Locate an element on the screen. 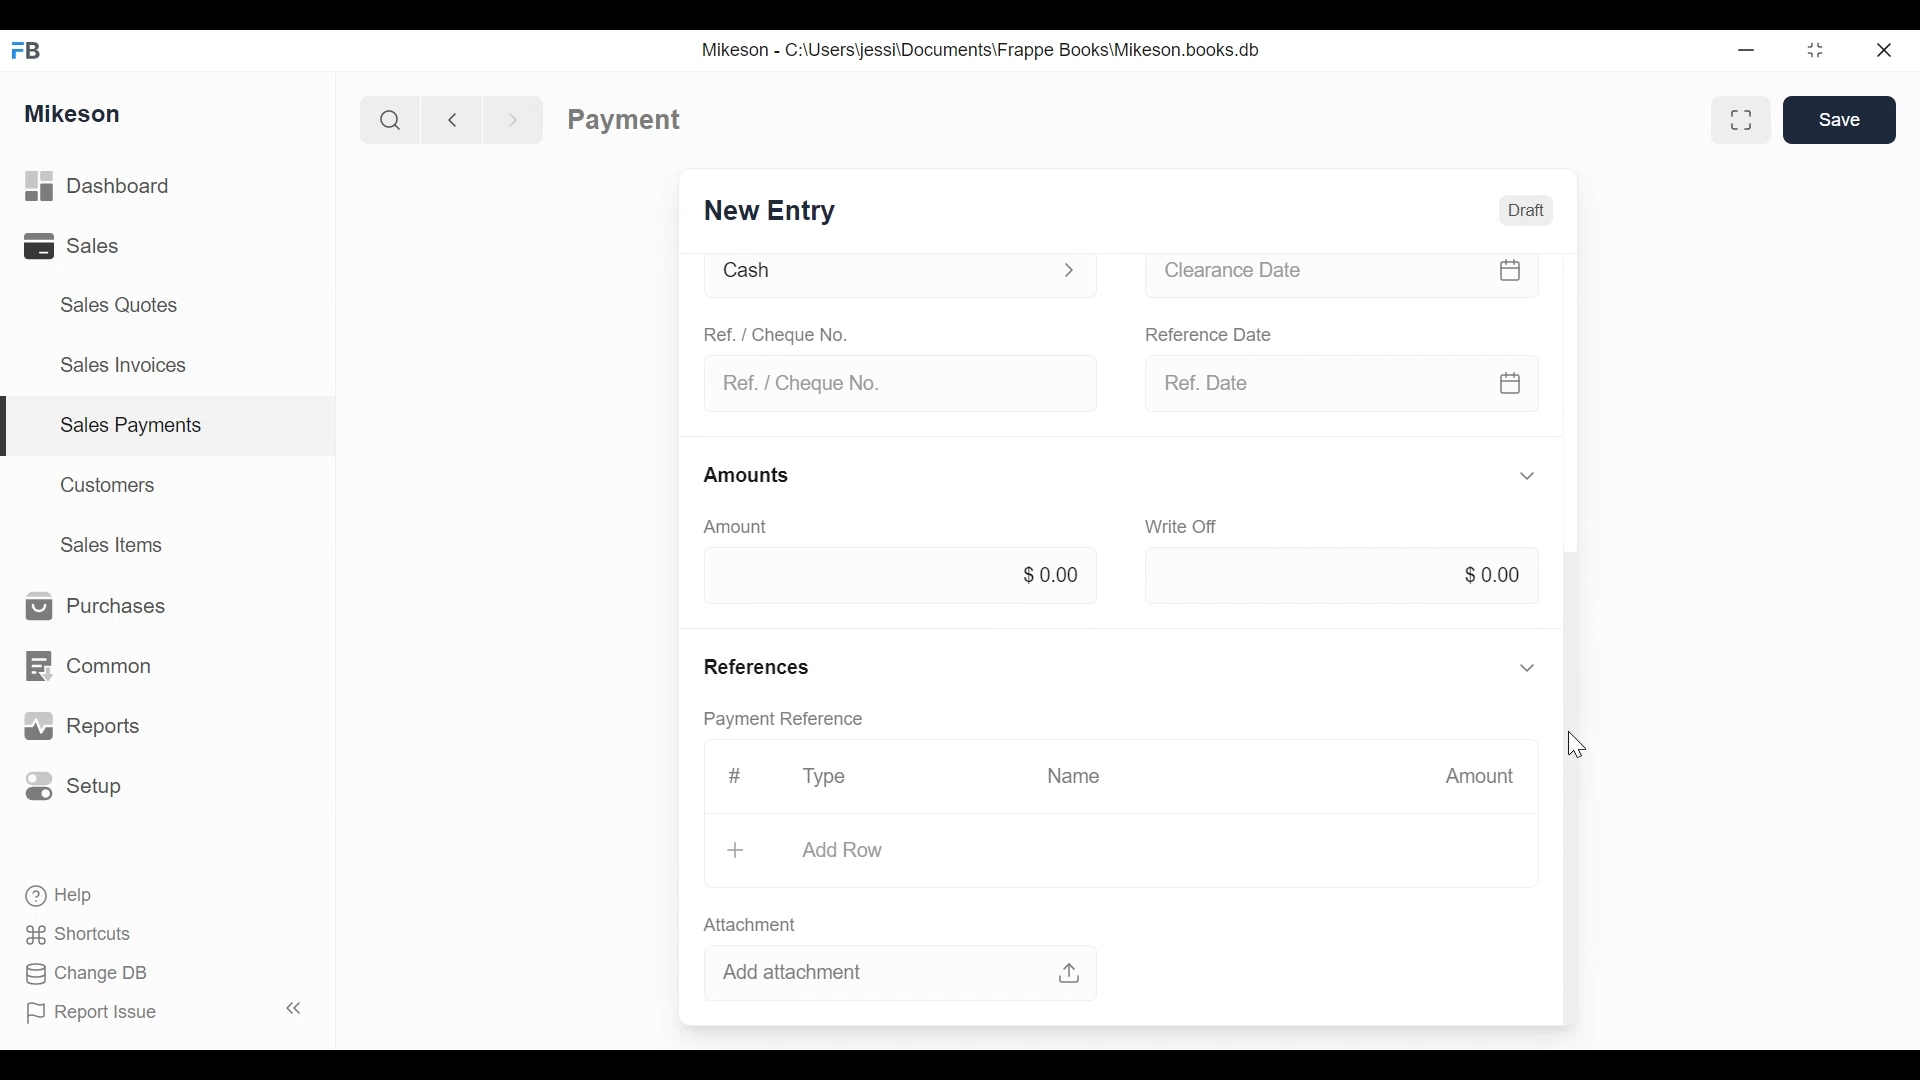 This screenshot has width=1920, height=1080. Customers is located at coordinates (113, 483).